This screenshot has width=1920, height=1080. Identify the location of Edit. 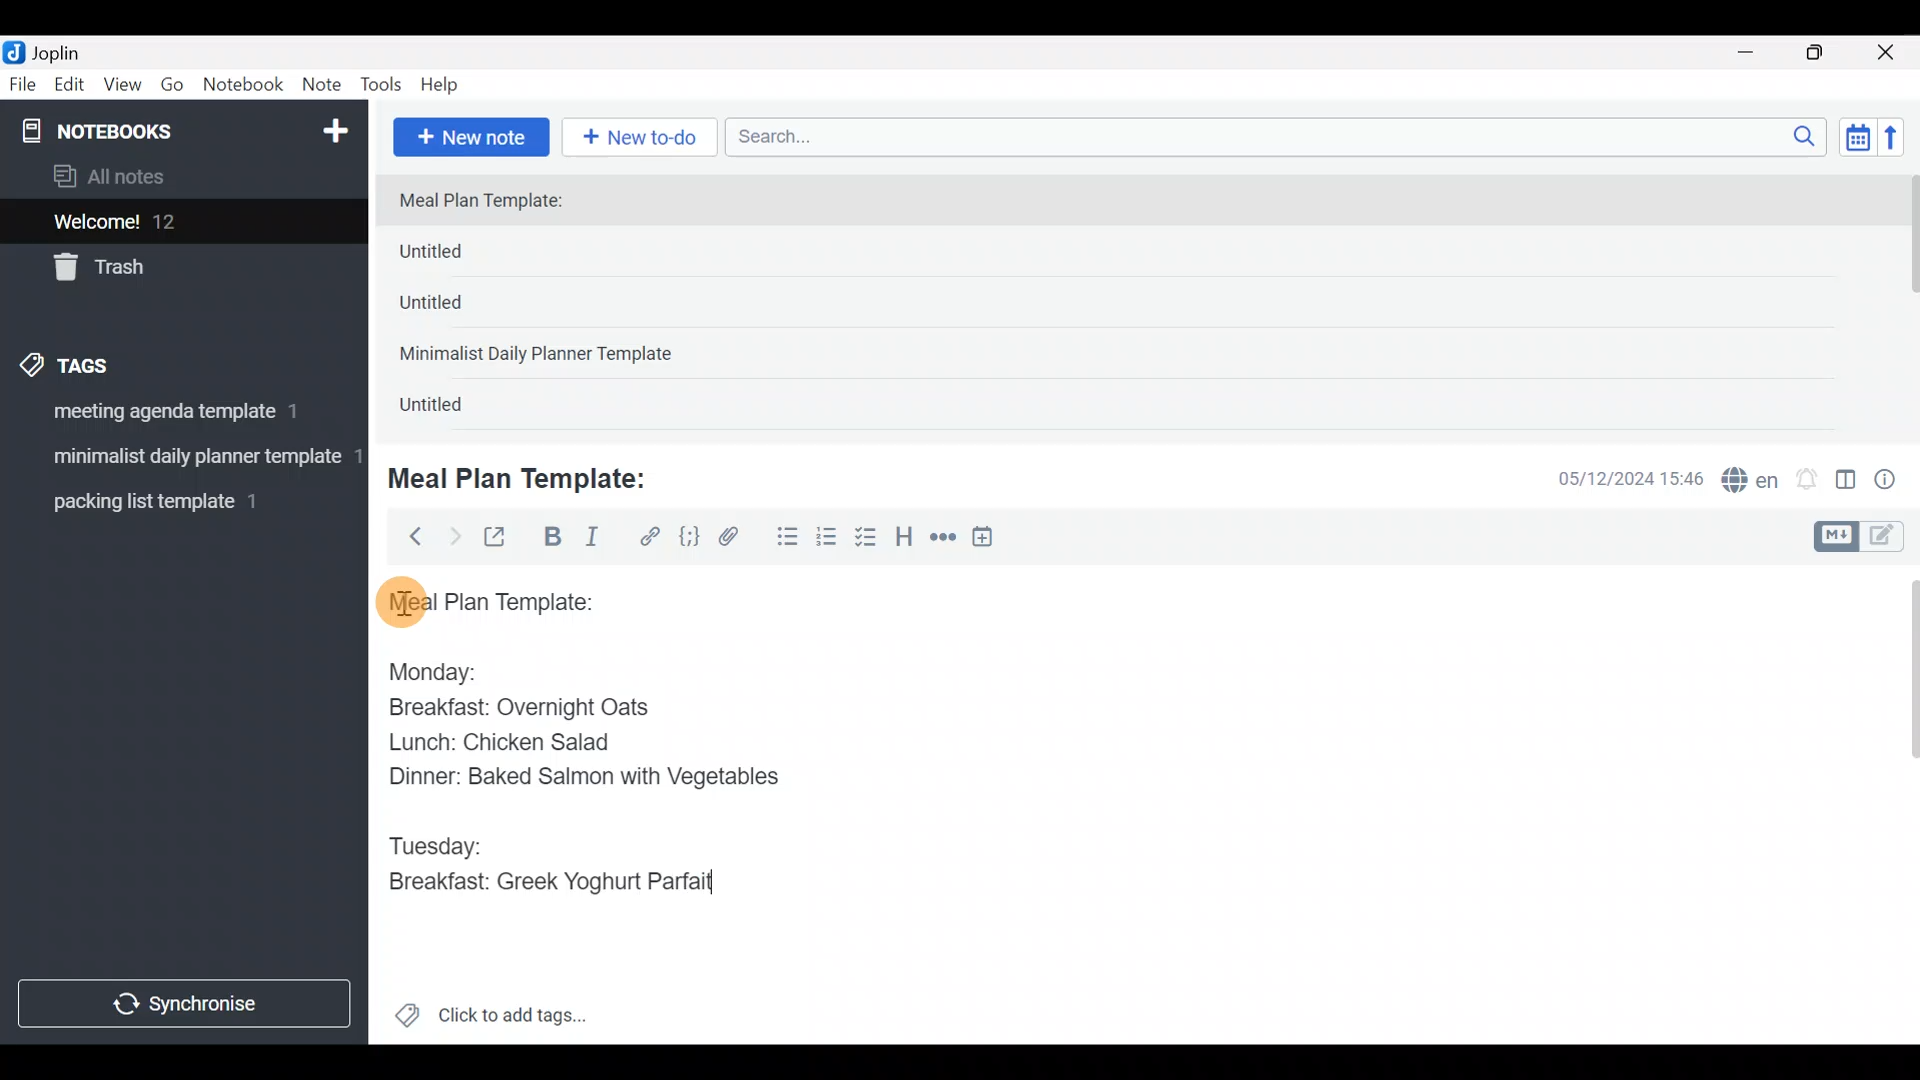
(70, 88).